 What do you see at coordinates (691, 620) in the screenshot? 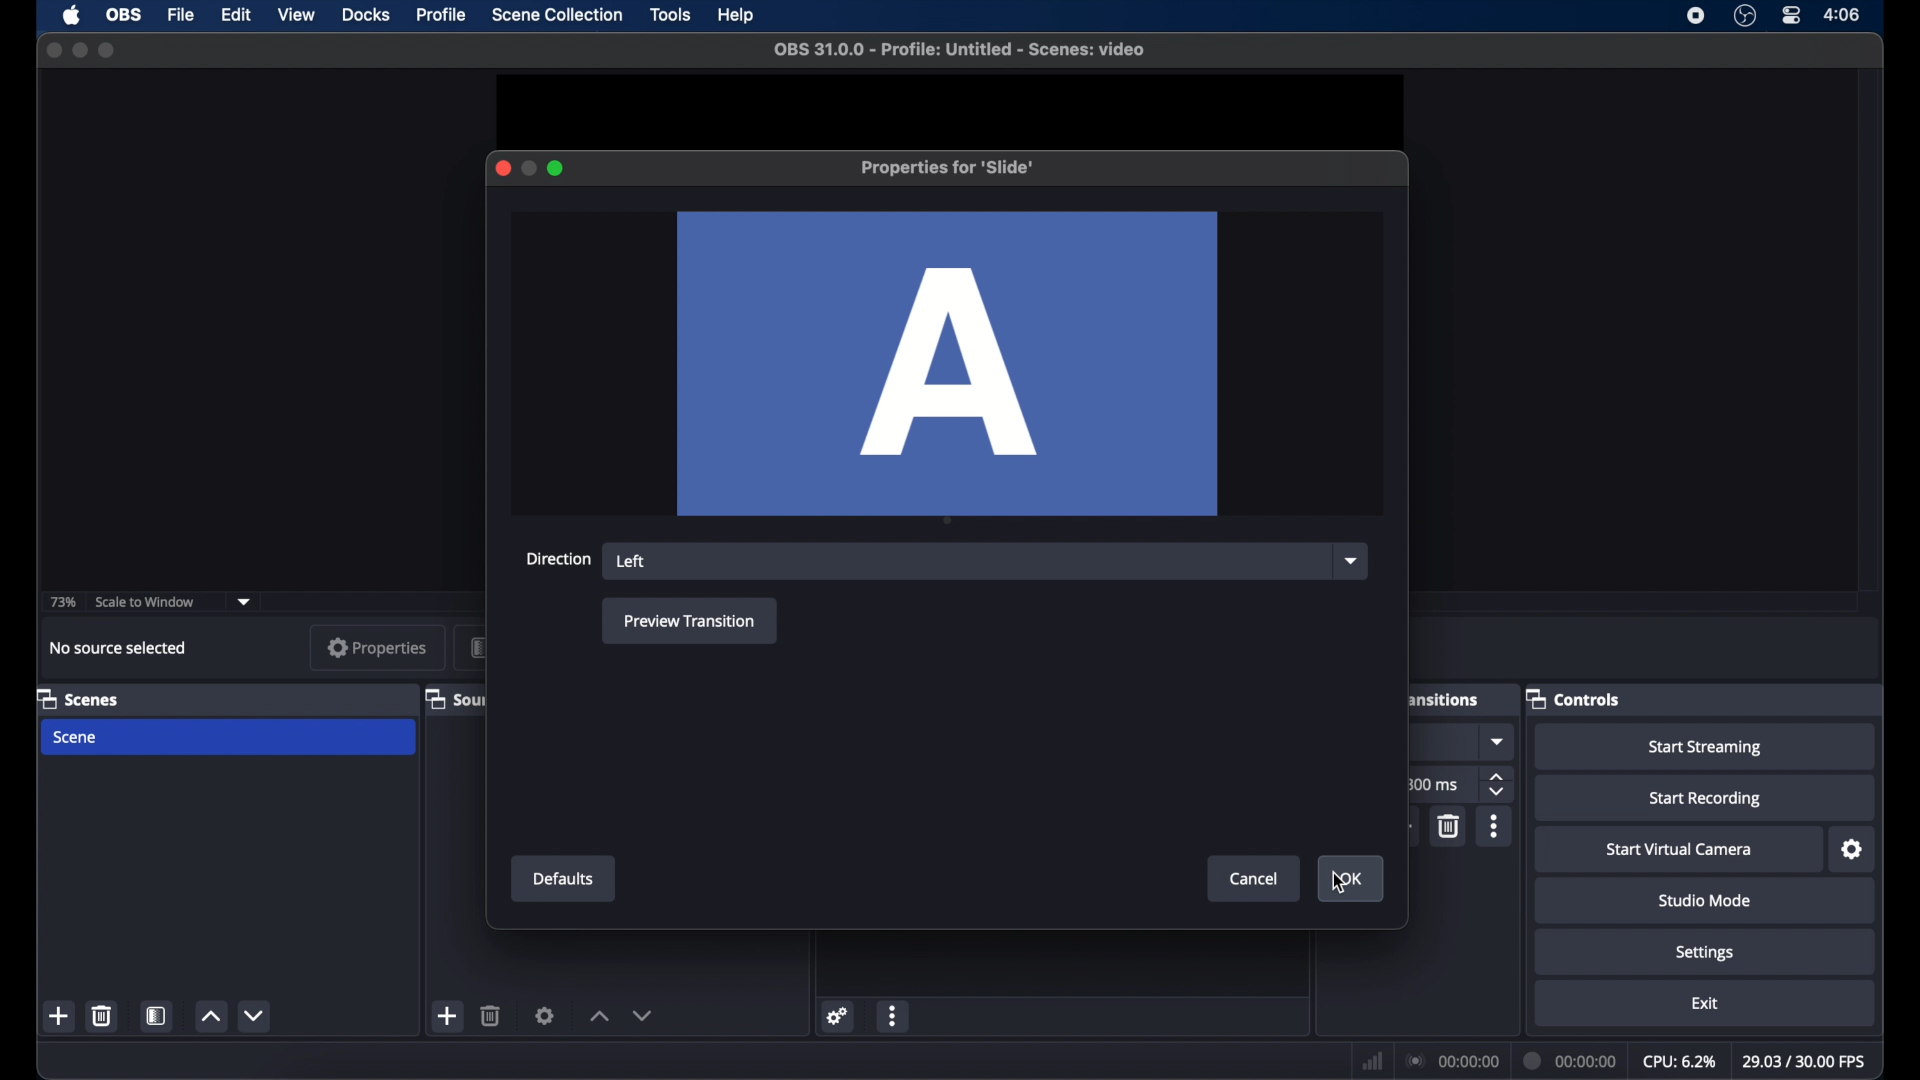
I see `preview transition` at bounding box center [691, 620].